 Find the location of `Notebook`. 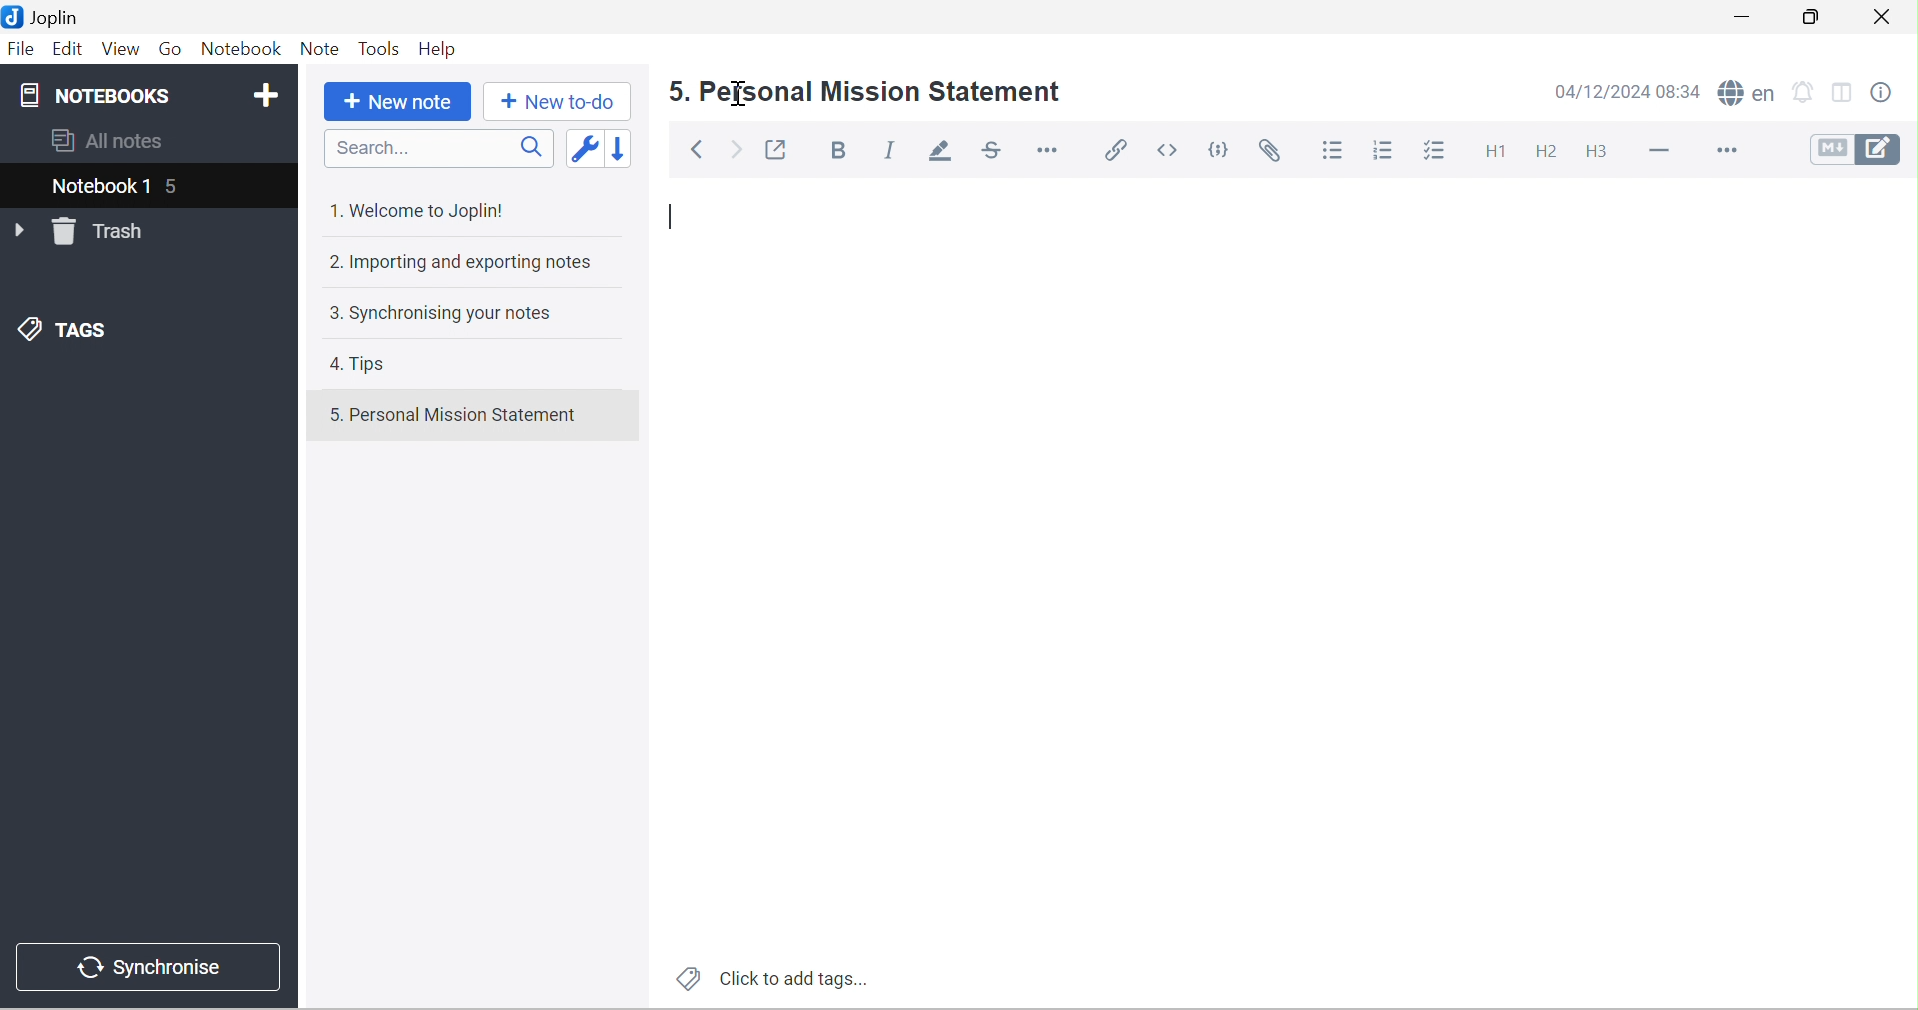

Notebook is located at coordinates (242, 48).